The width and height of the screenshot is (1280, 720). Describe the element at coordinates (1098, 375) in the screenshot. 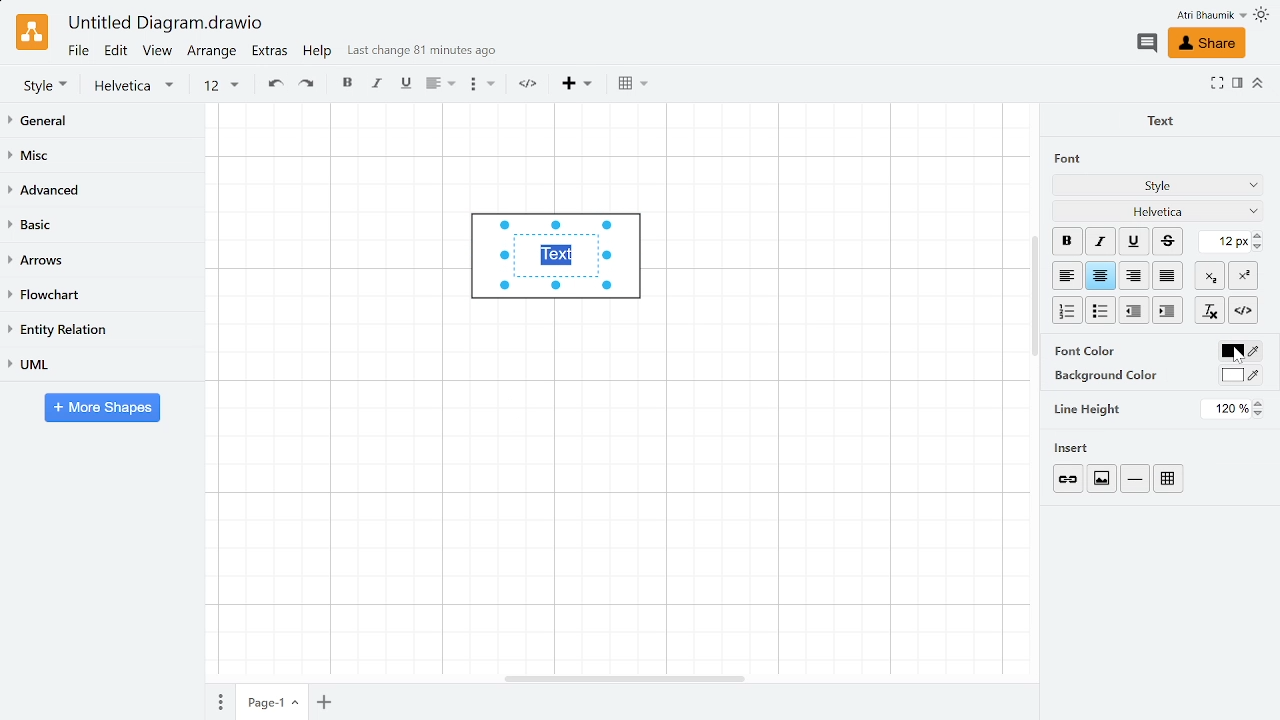

I see `background color` at that location.